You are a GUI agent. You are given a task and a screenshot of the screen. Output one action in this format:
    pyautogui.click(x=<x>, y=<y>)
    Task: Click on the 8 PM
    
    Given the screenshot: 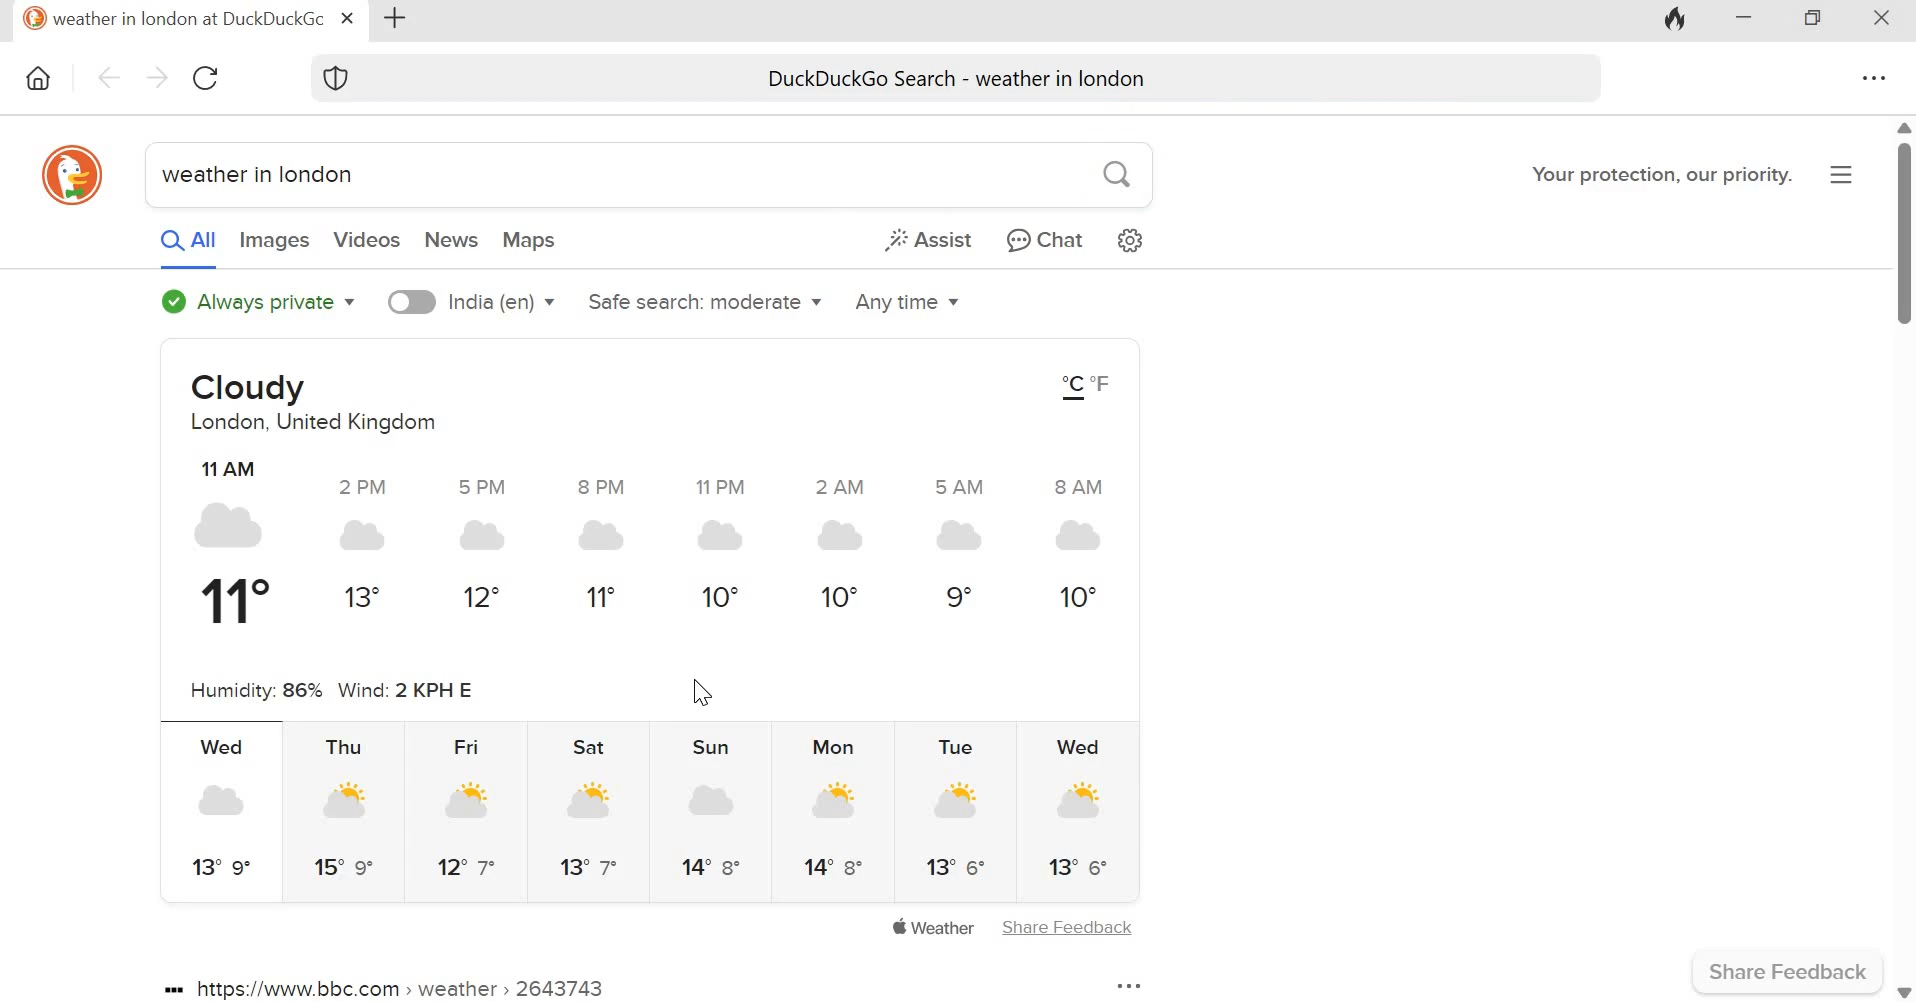 What is the action you would take?
    pyautogui.click(x=601, y=487)
    